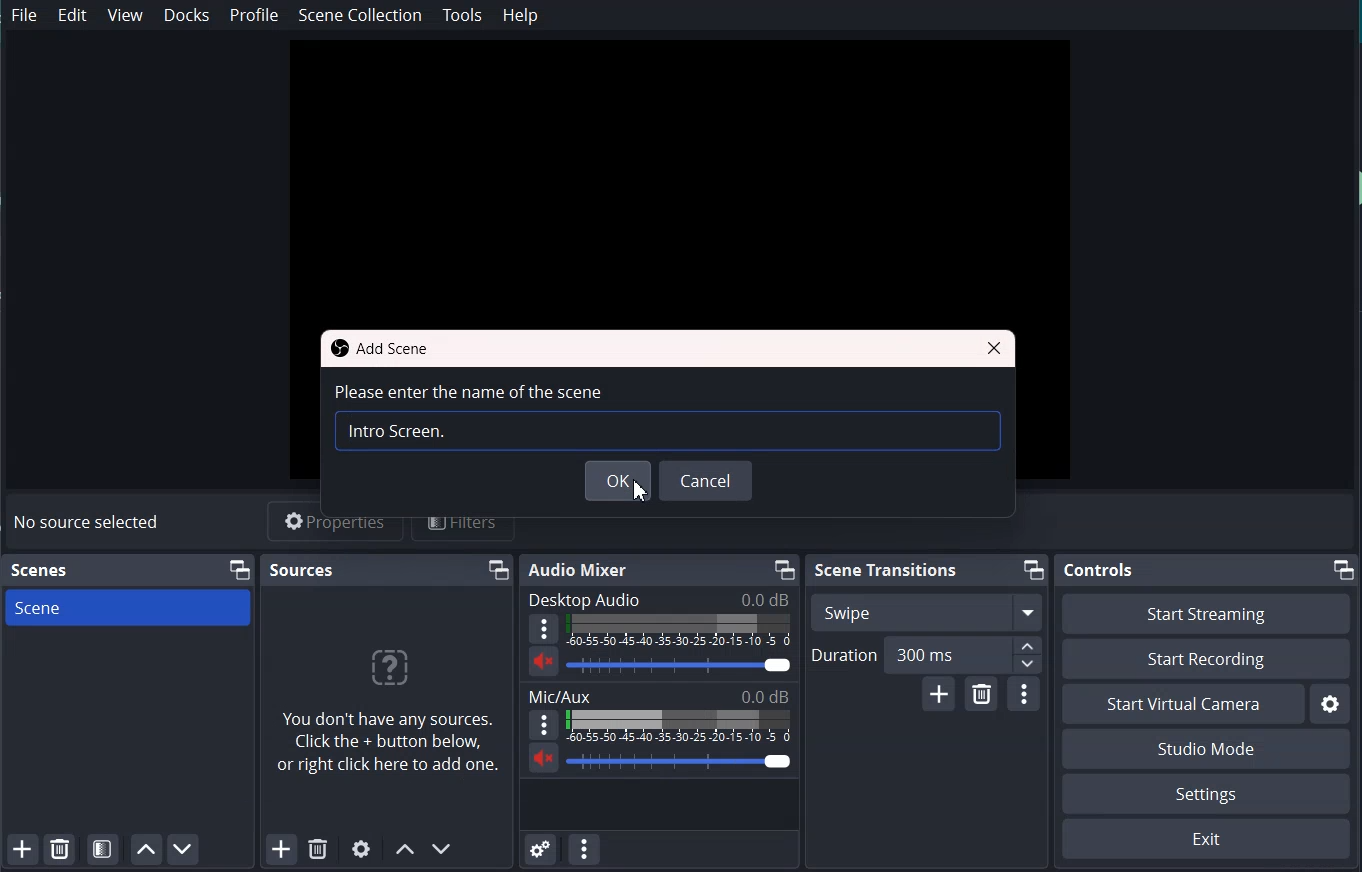  What do you see at coordinates (709, 481) in the screenshot?
I see `Cancel` at bounding box center [709, 481].